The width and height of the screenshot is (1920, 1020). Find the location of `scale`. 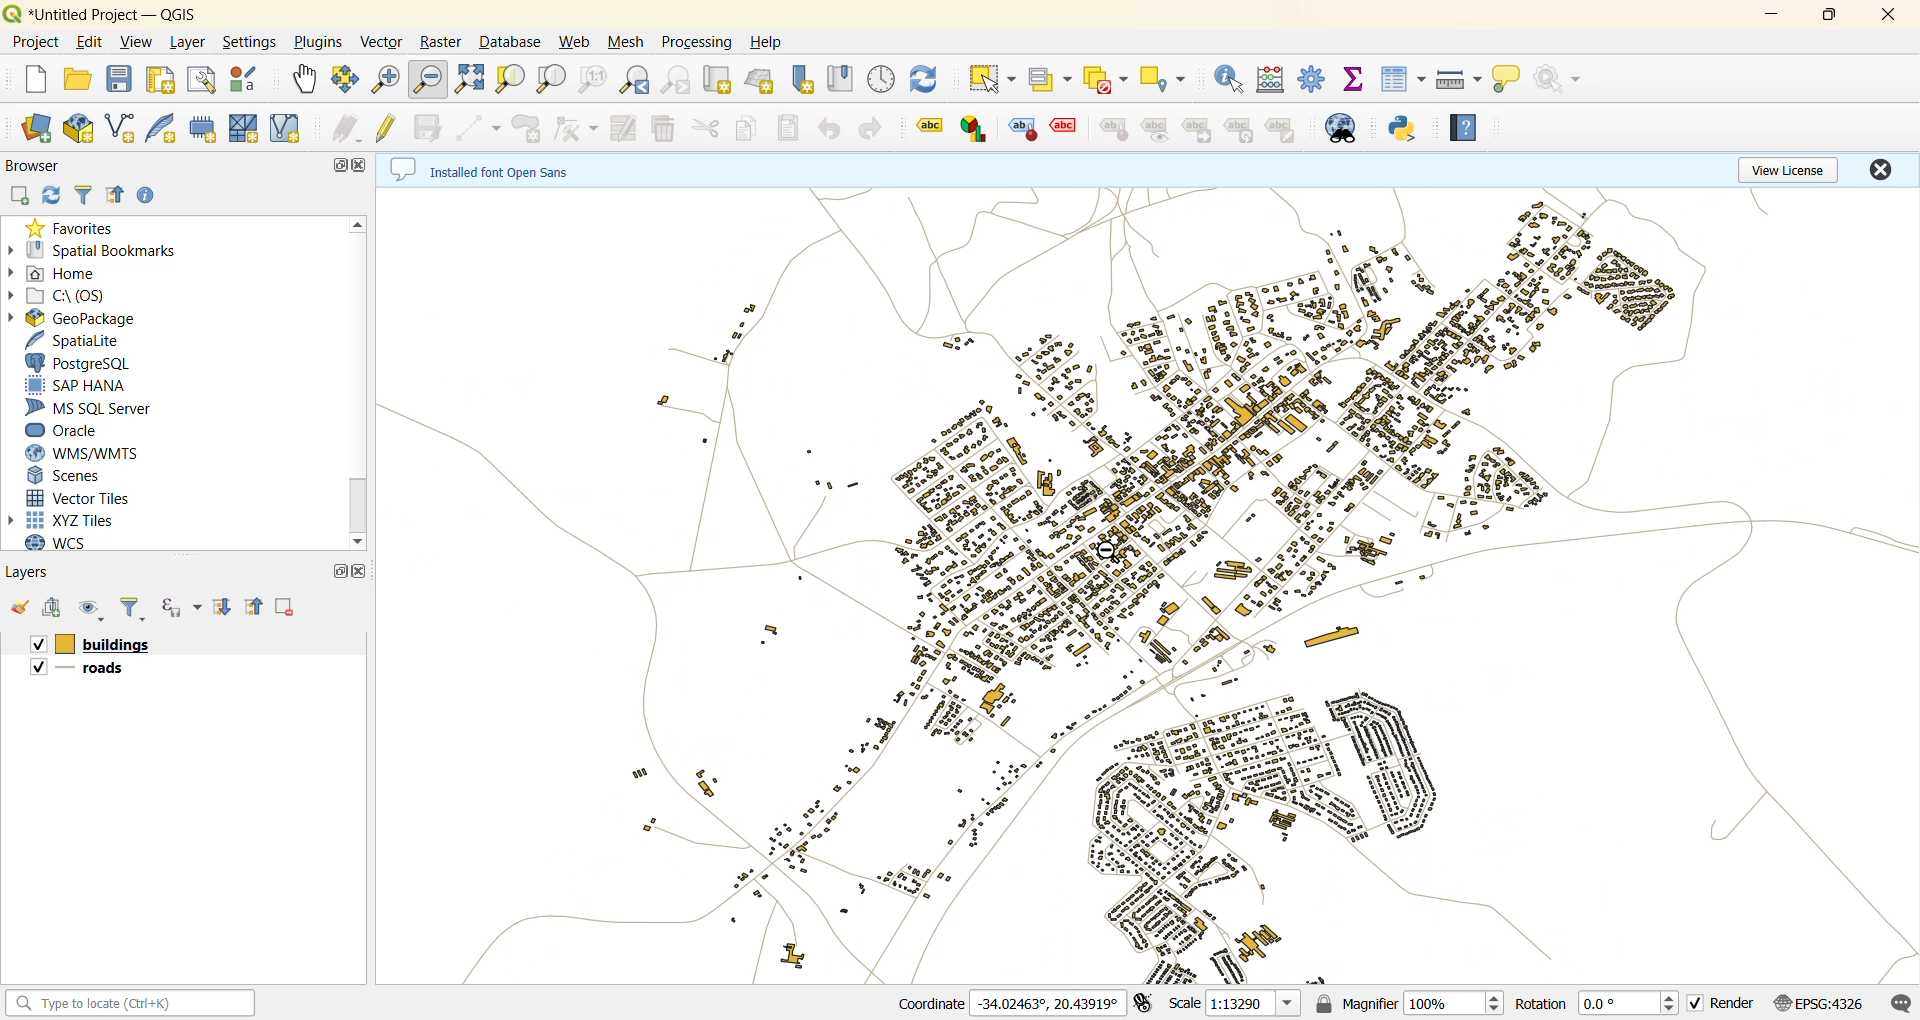

scale is located at coordinates (1235, 1003).